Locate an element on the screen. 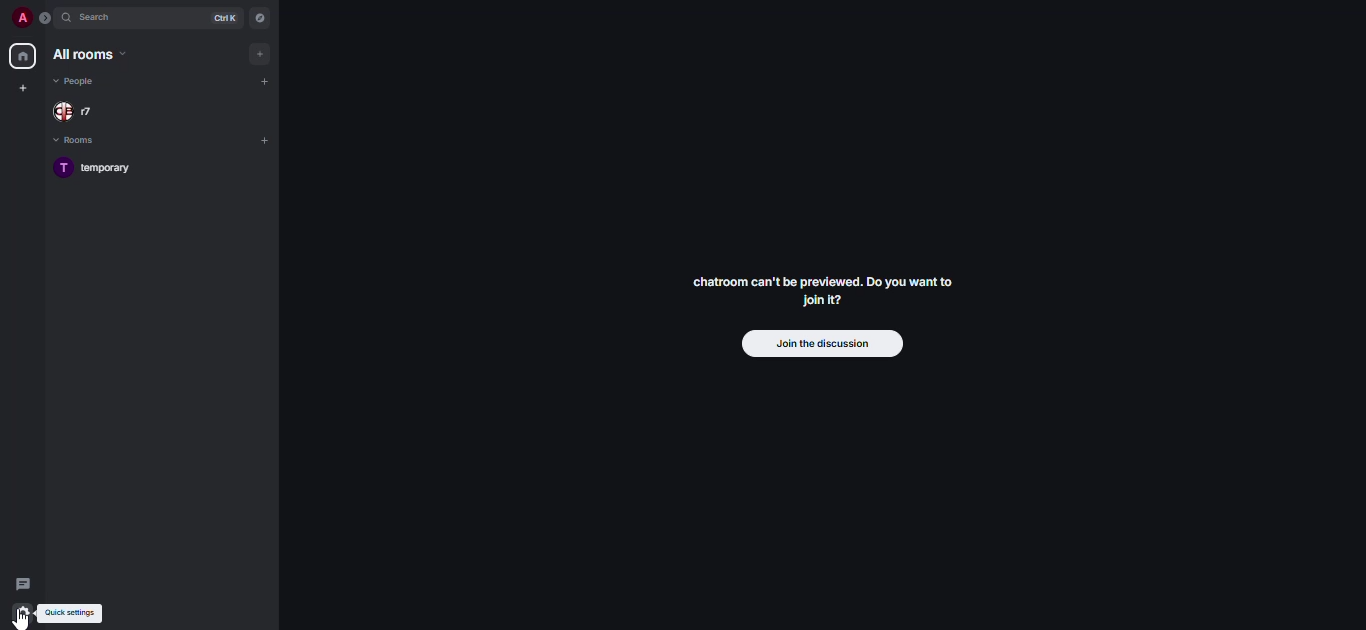  create space is located at coordinates (21, 88).